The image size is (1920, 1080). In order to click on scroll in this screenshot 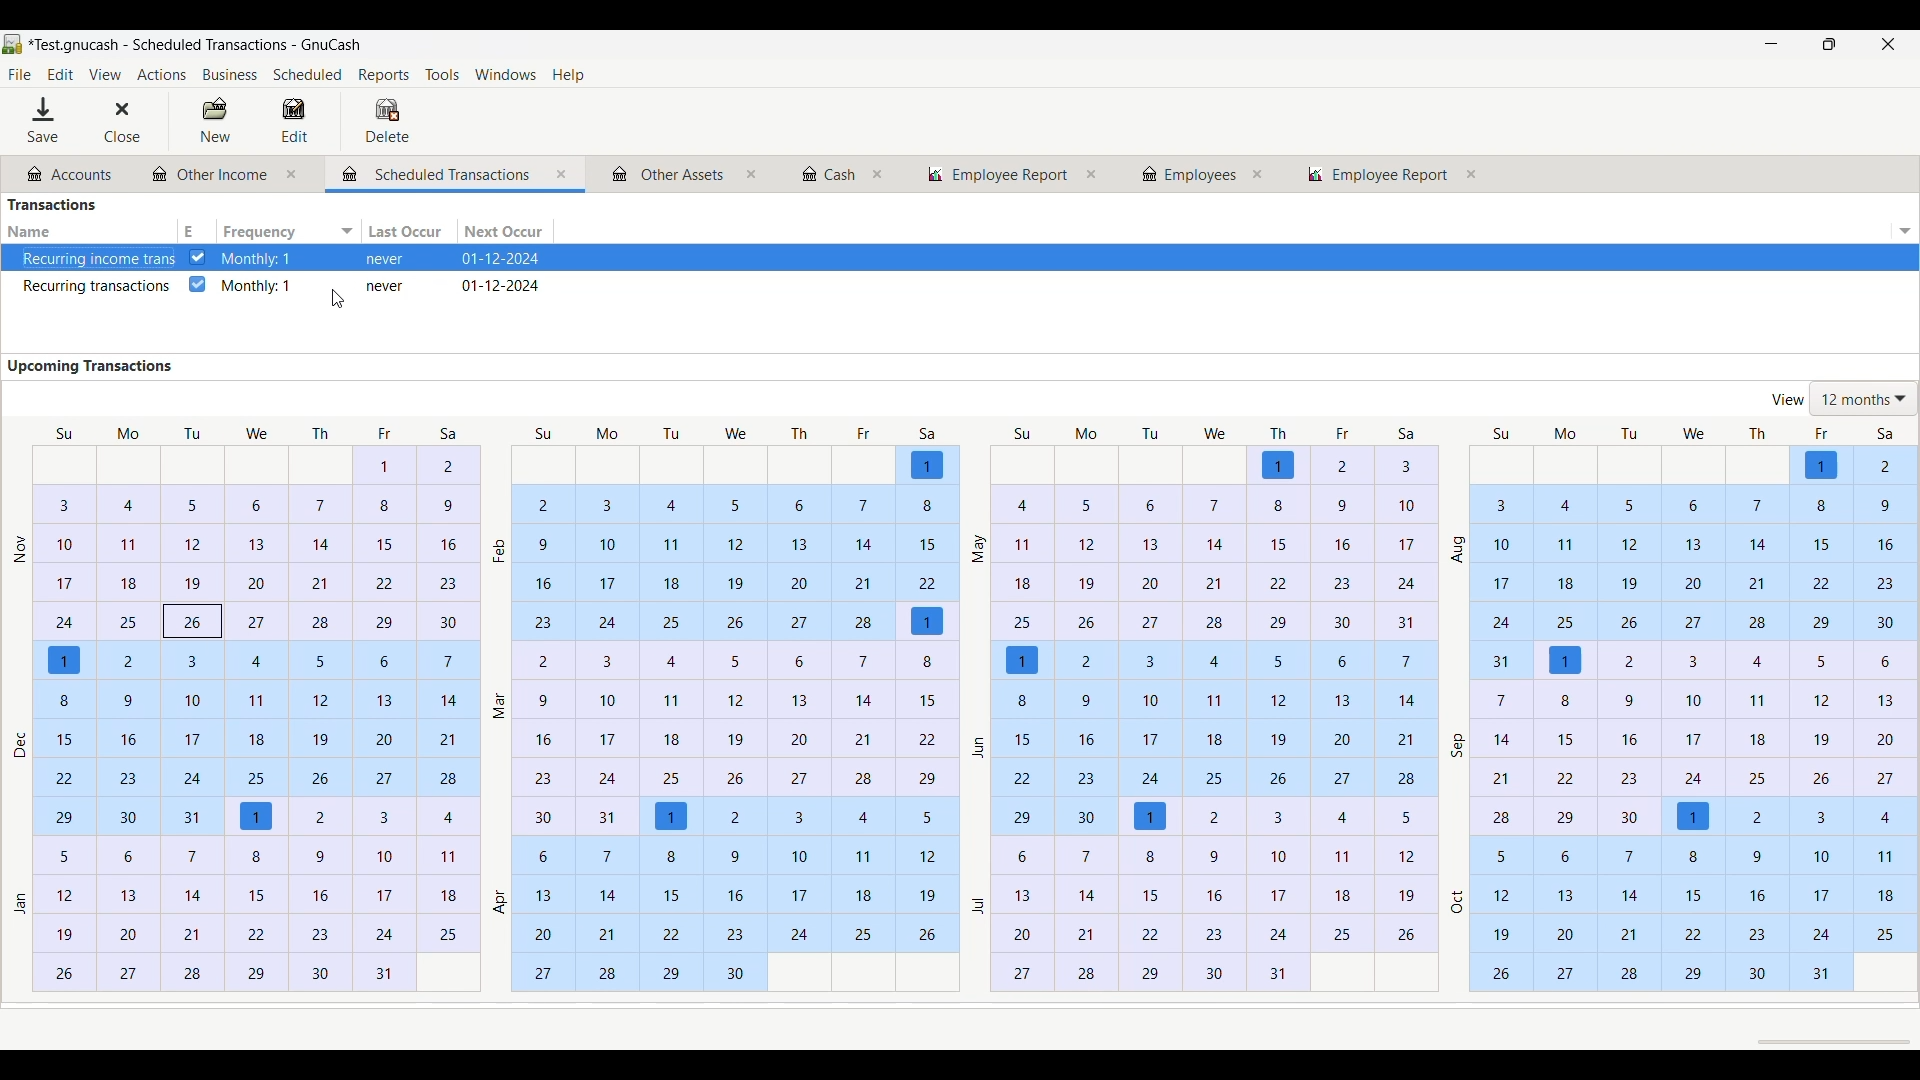, I will do `click(1823, 1041)`.